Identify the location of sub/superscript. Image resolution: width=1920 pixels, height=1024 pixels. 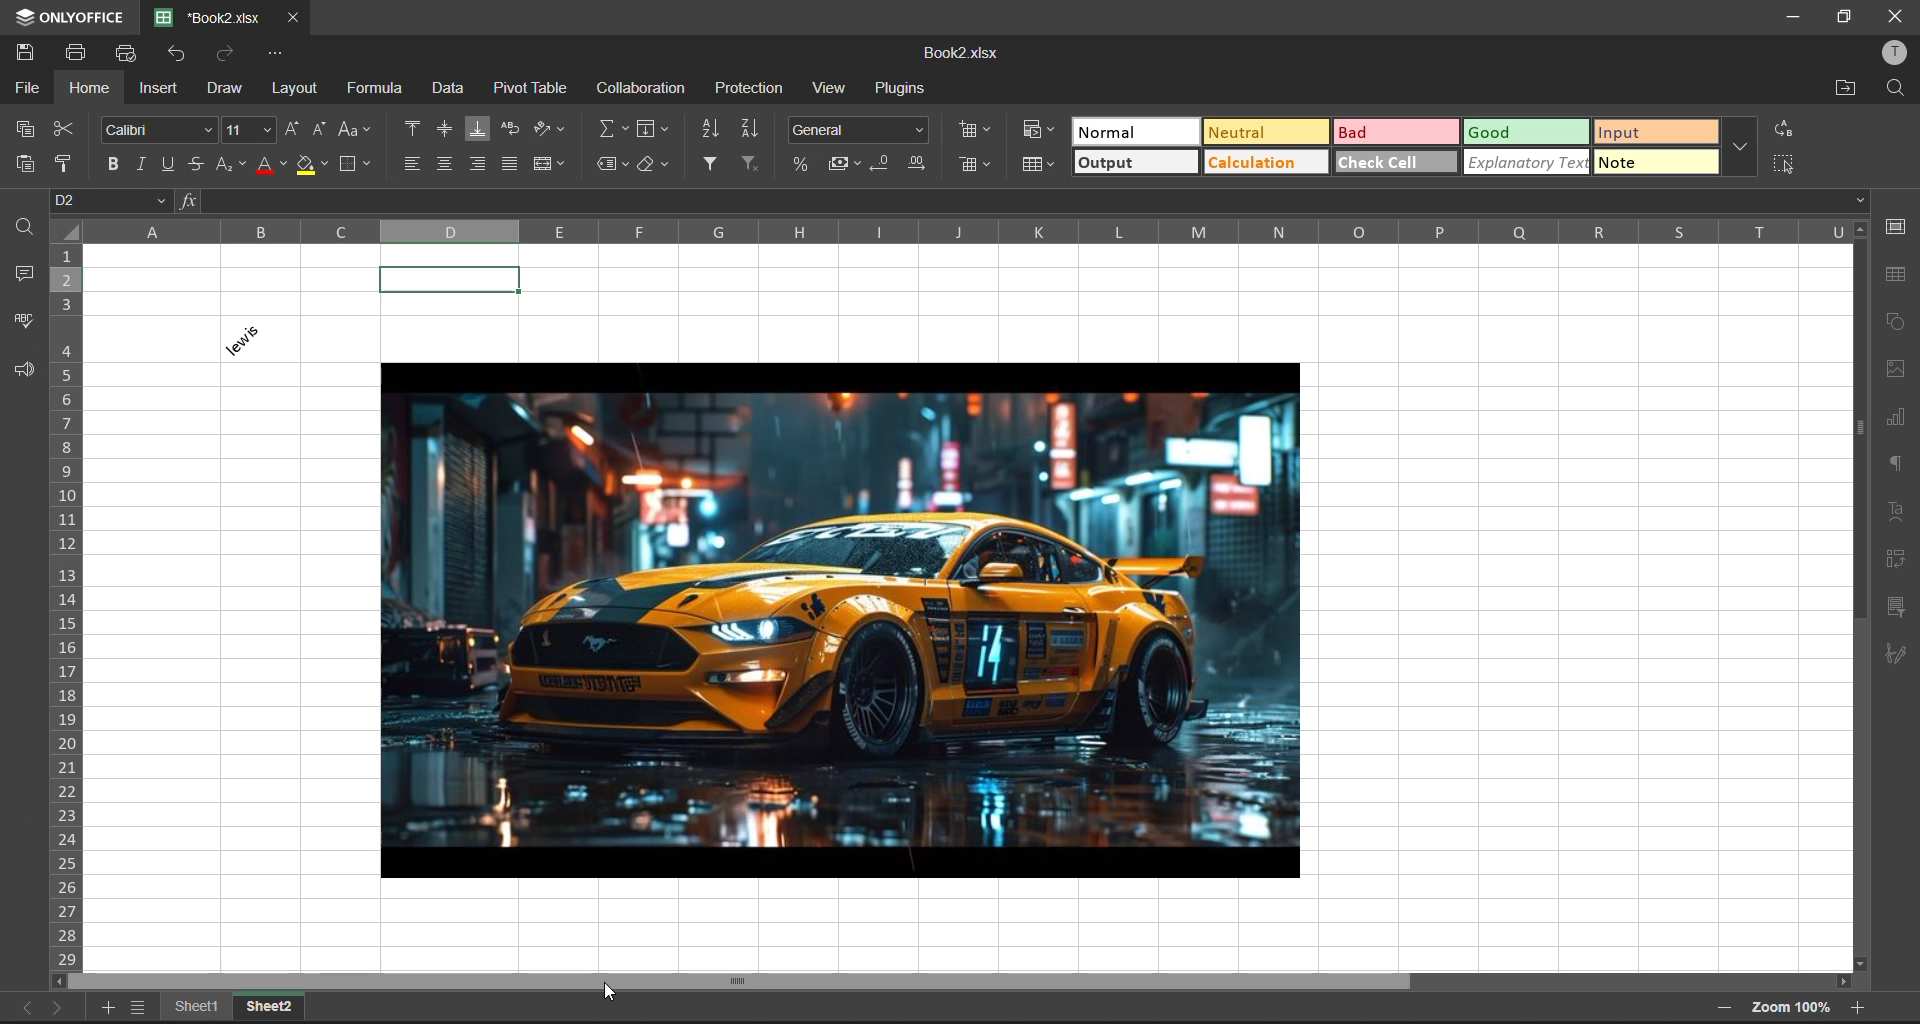
(233, 166).